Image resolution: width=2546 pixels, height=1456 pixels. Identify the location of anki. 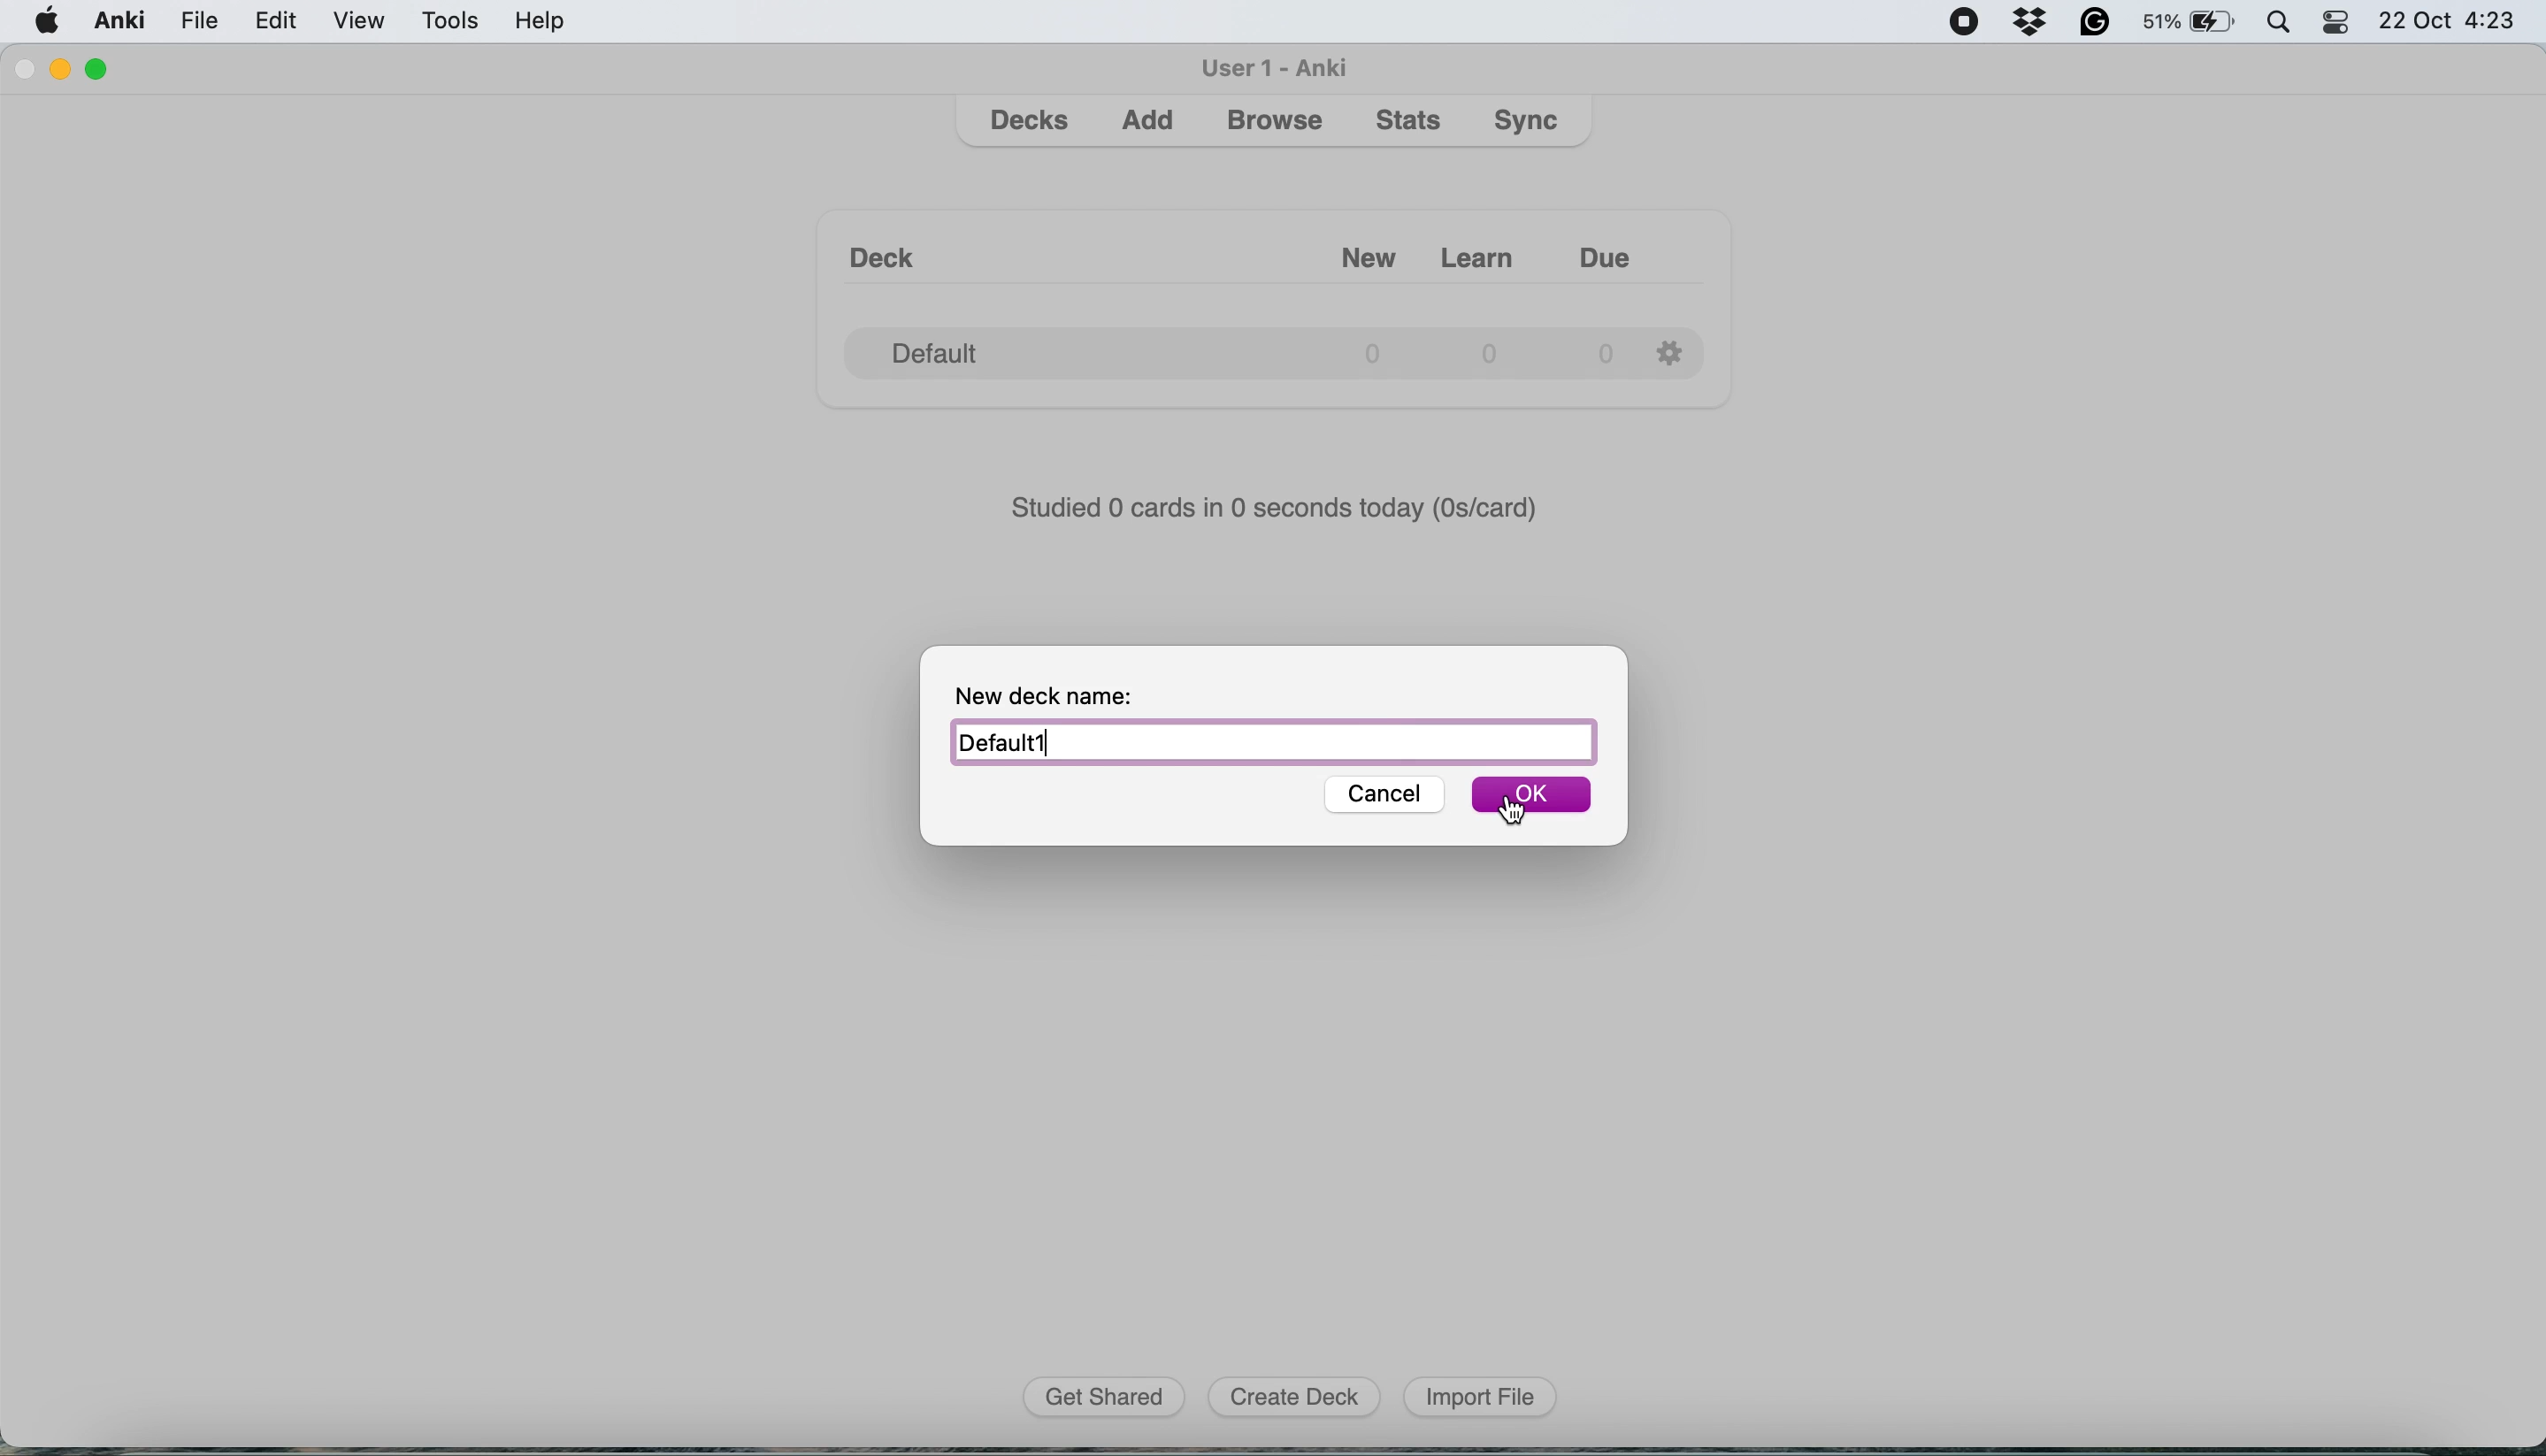
(120, 23).